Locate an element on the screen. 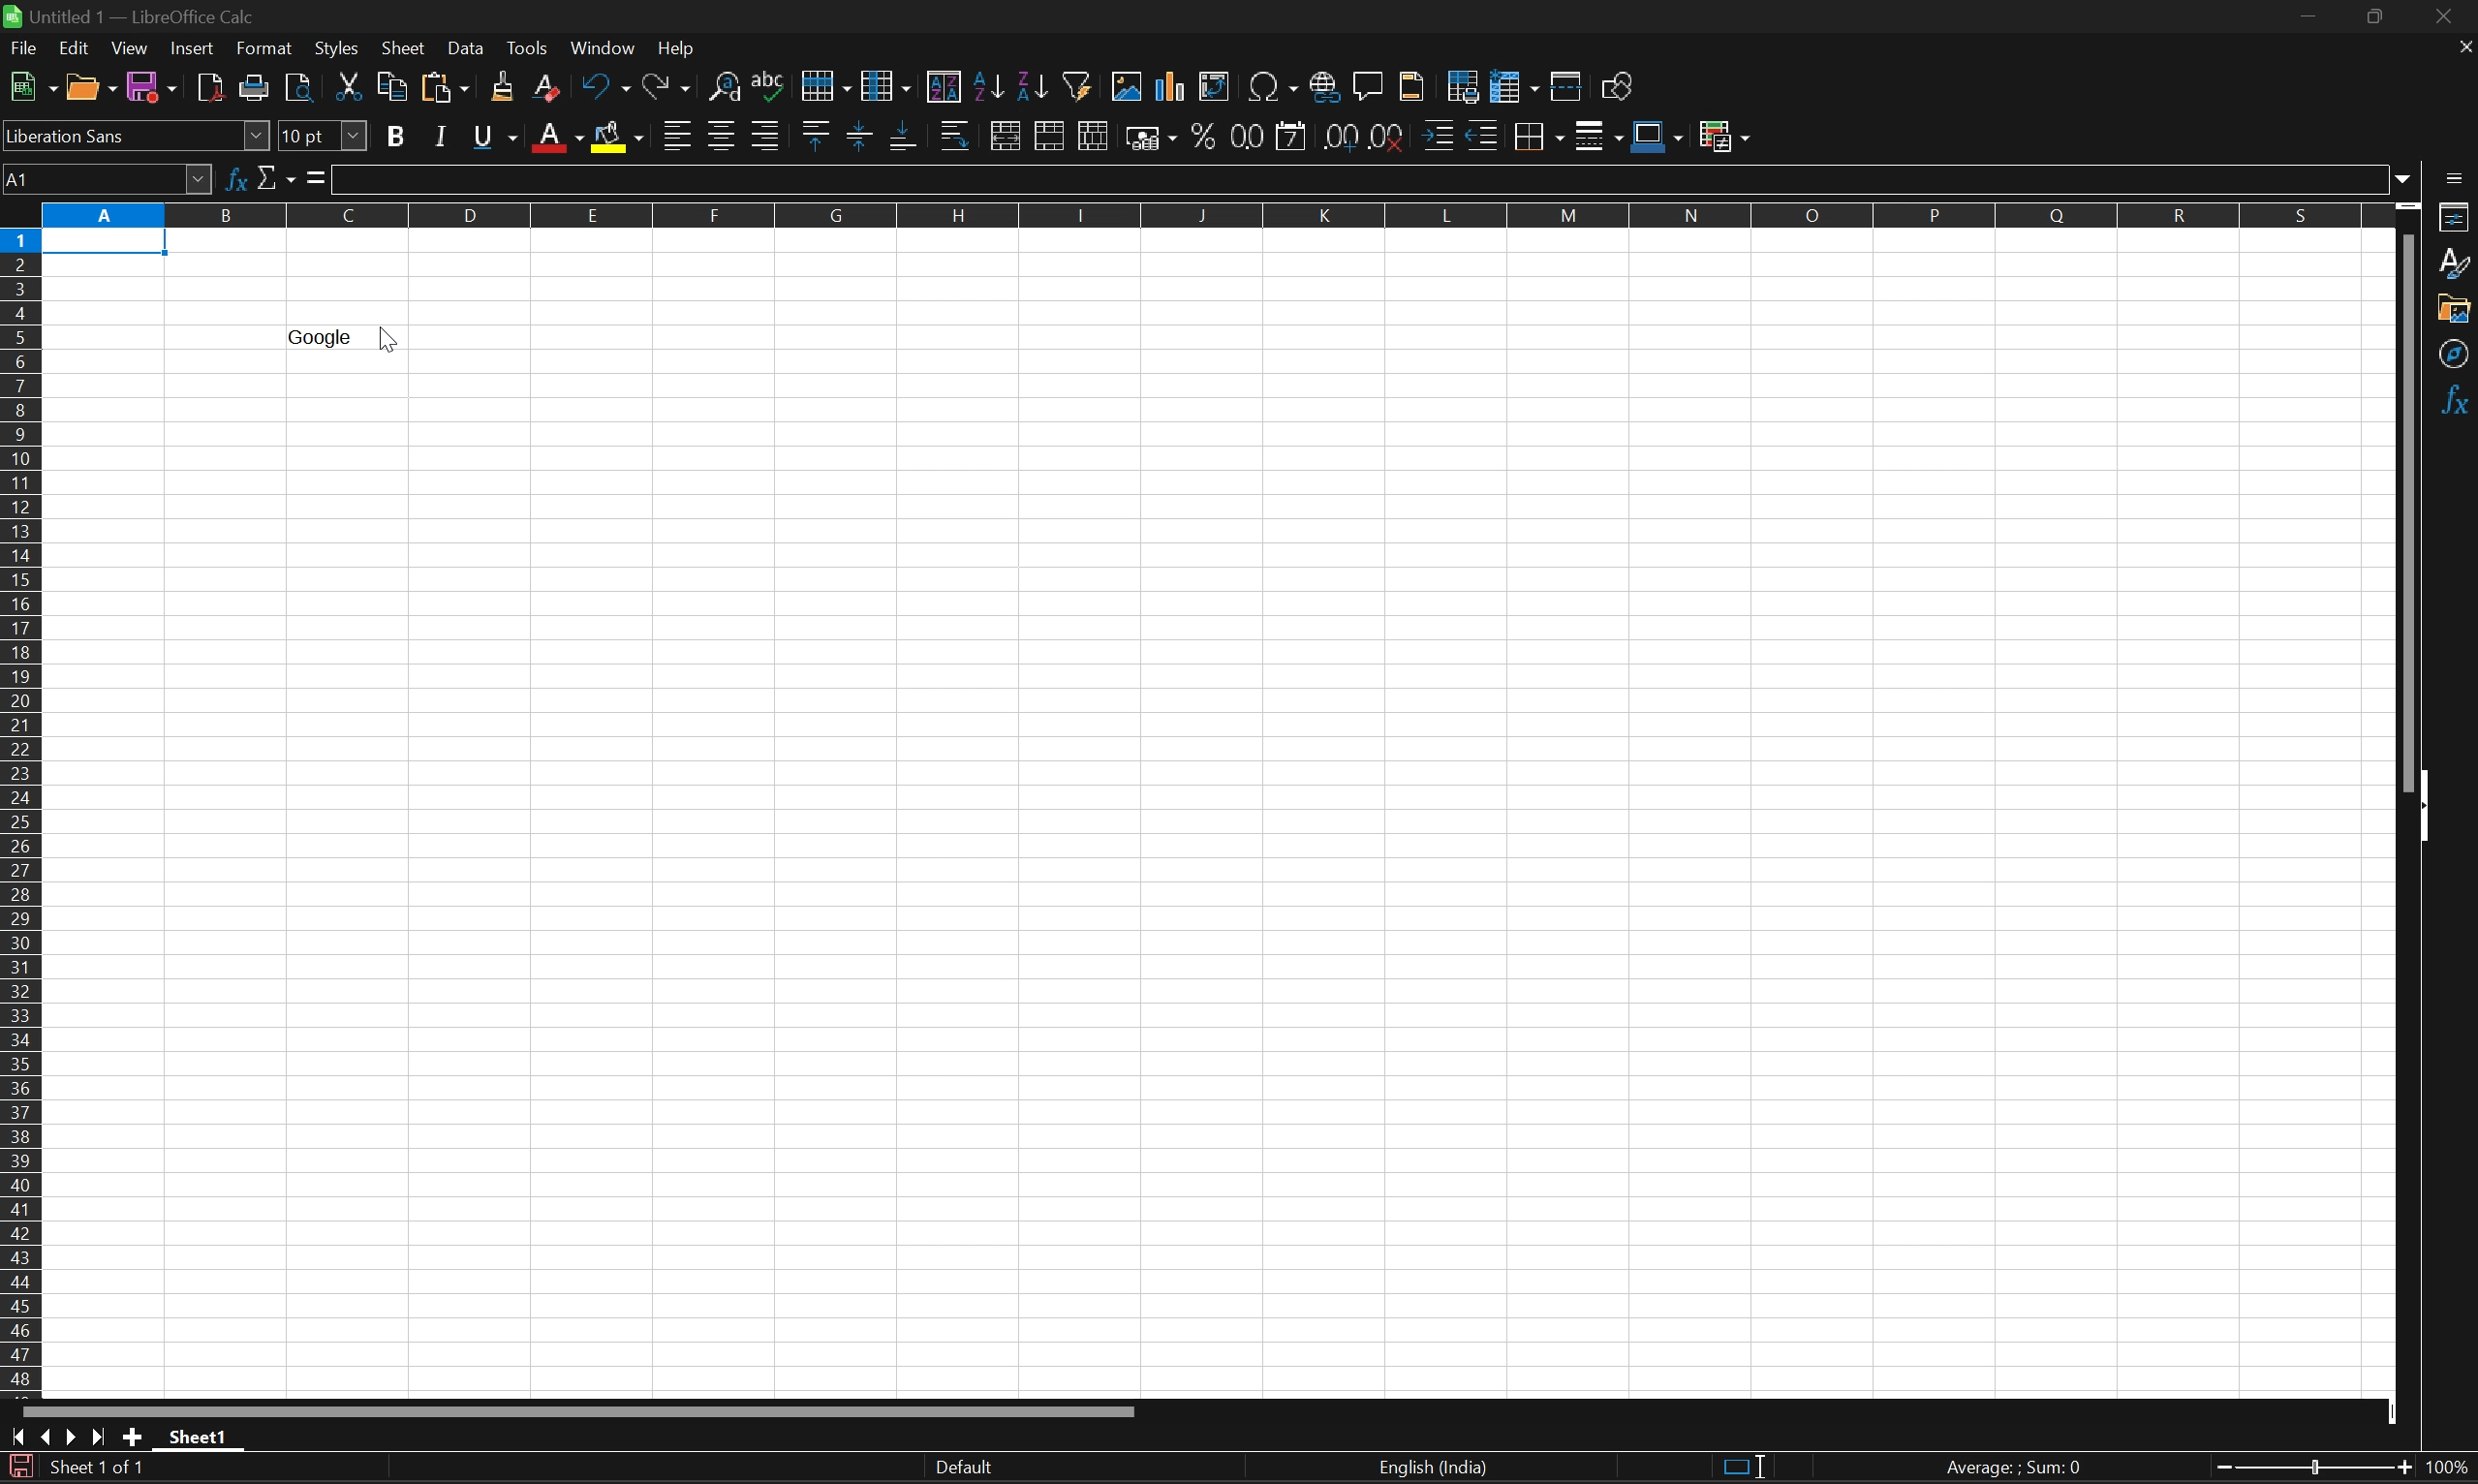 Image resolution: width=2478 pixels, height=1484 pixels. Scroll to next sheet is located at coordinates (68, 1438).